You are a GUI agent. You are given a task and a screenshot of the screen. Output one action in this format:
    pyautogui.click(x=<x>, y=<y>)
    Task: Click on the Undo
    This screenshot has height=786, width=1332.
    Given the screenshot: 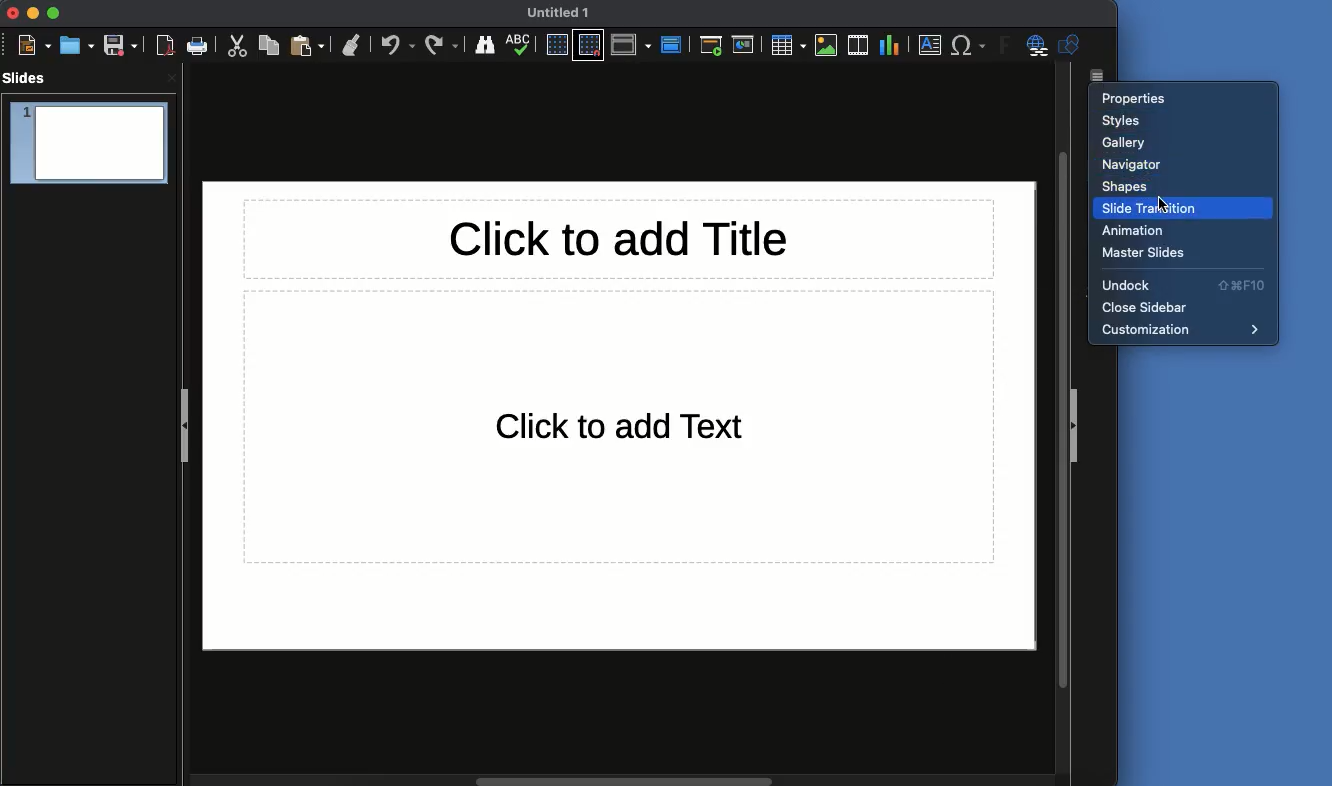 What is the action you would take?
    pyautogui.click(x=398, y=44)
    